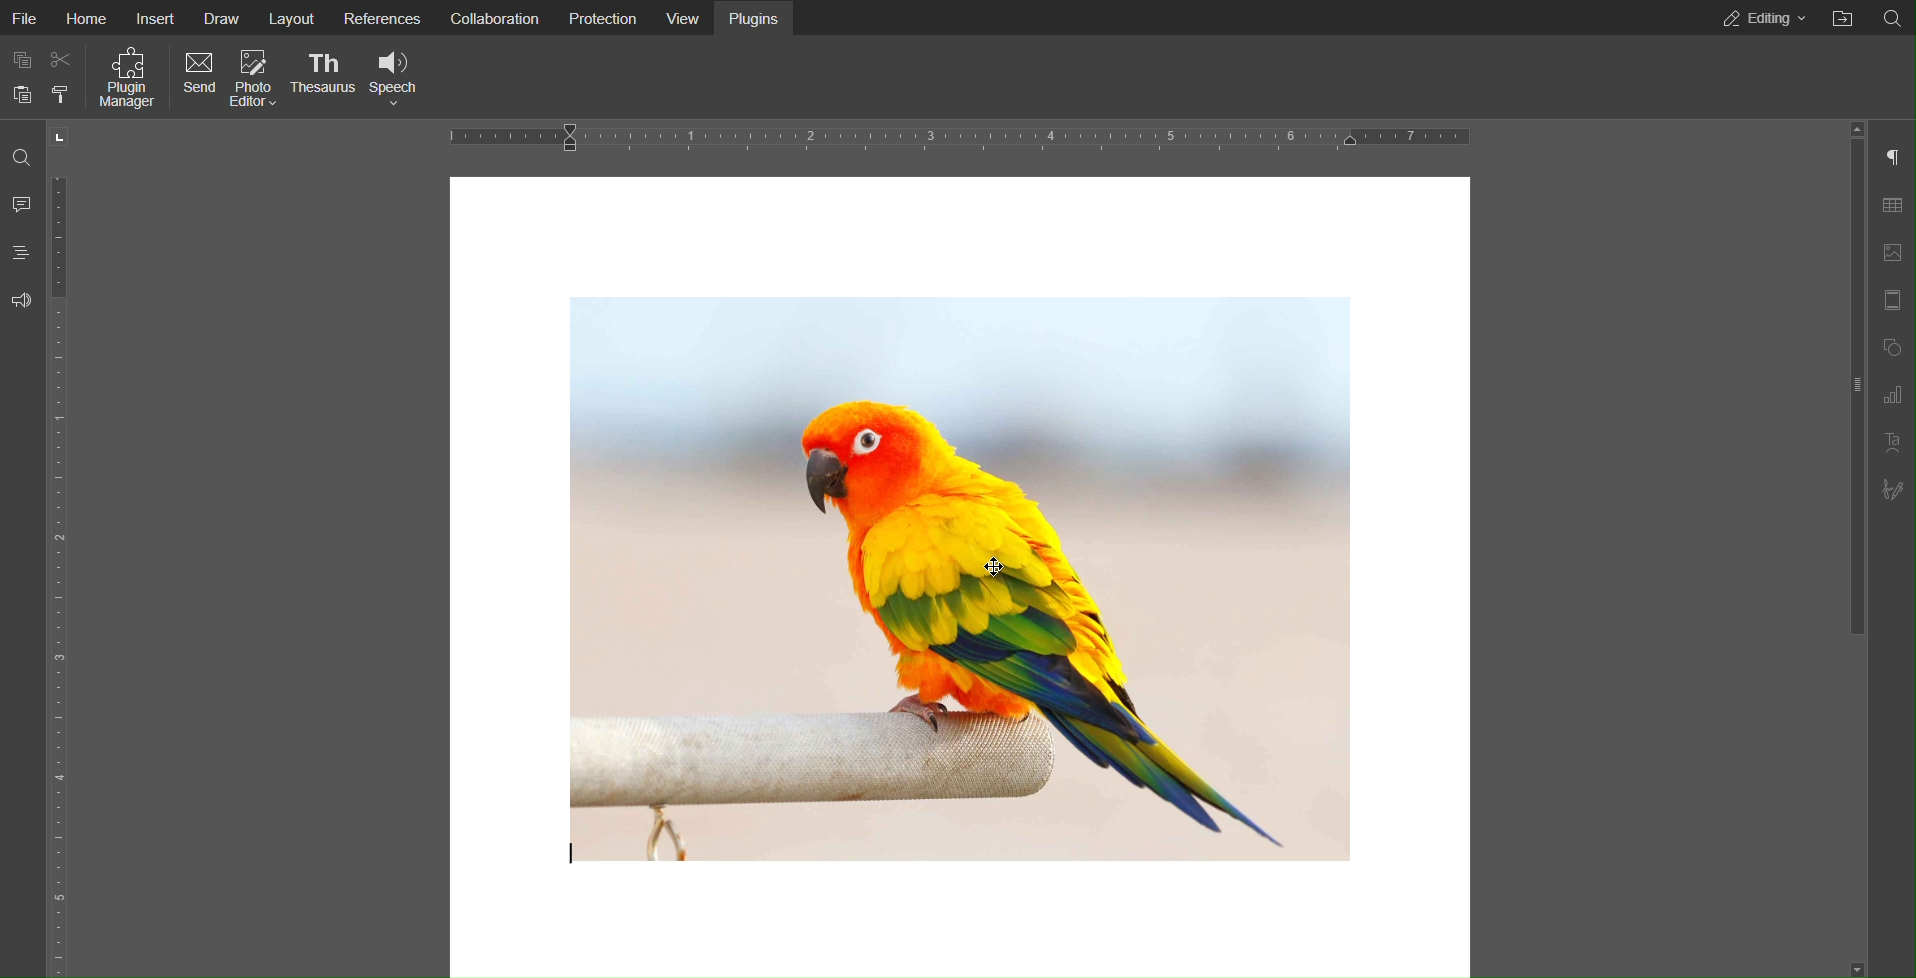  I want to click on Feedback and Support, so click(22, 300).